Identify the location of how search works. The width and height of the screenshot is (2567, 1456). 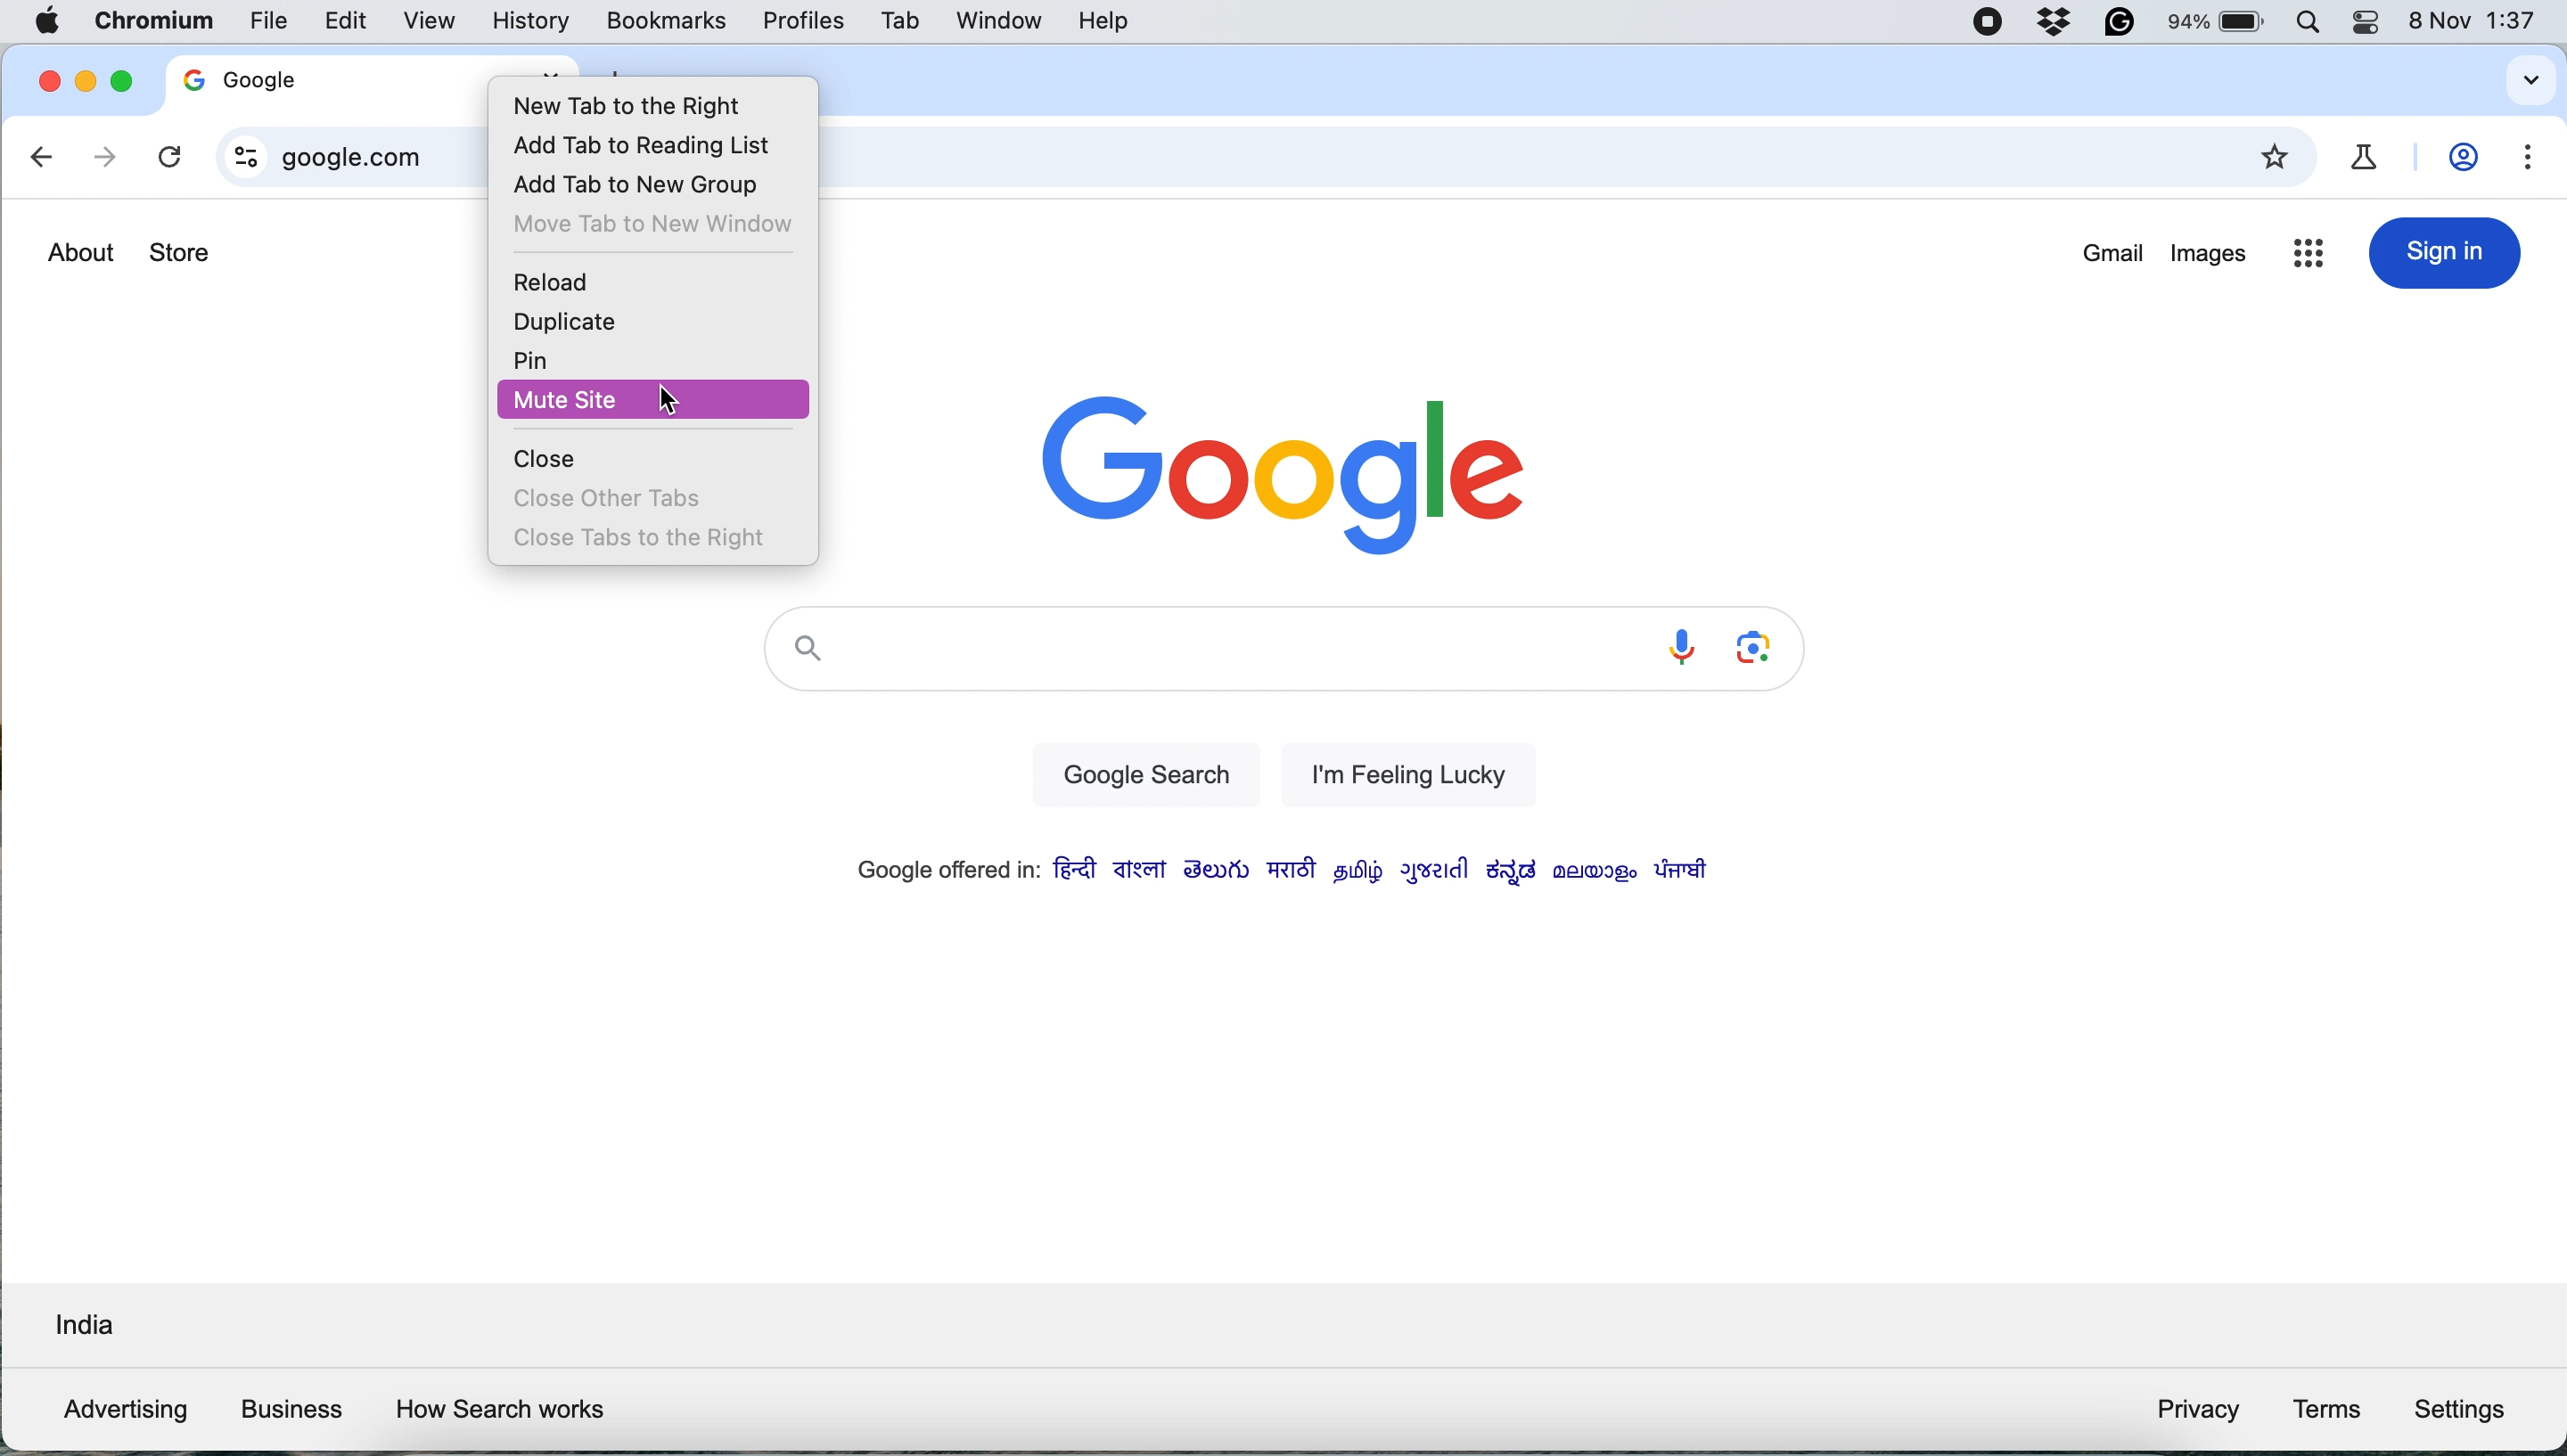
(502, 1411).